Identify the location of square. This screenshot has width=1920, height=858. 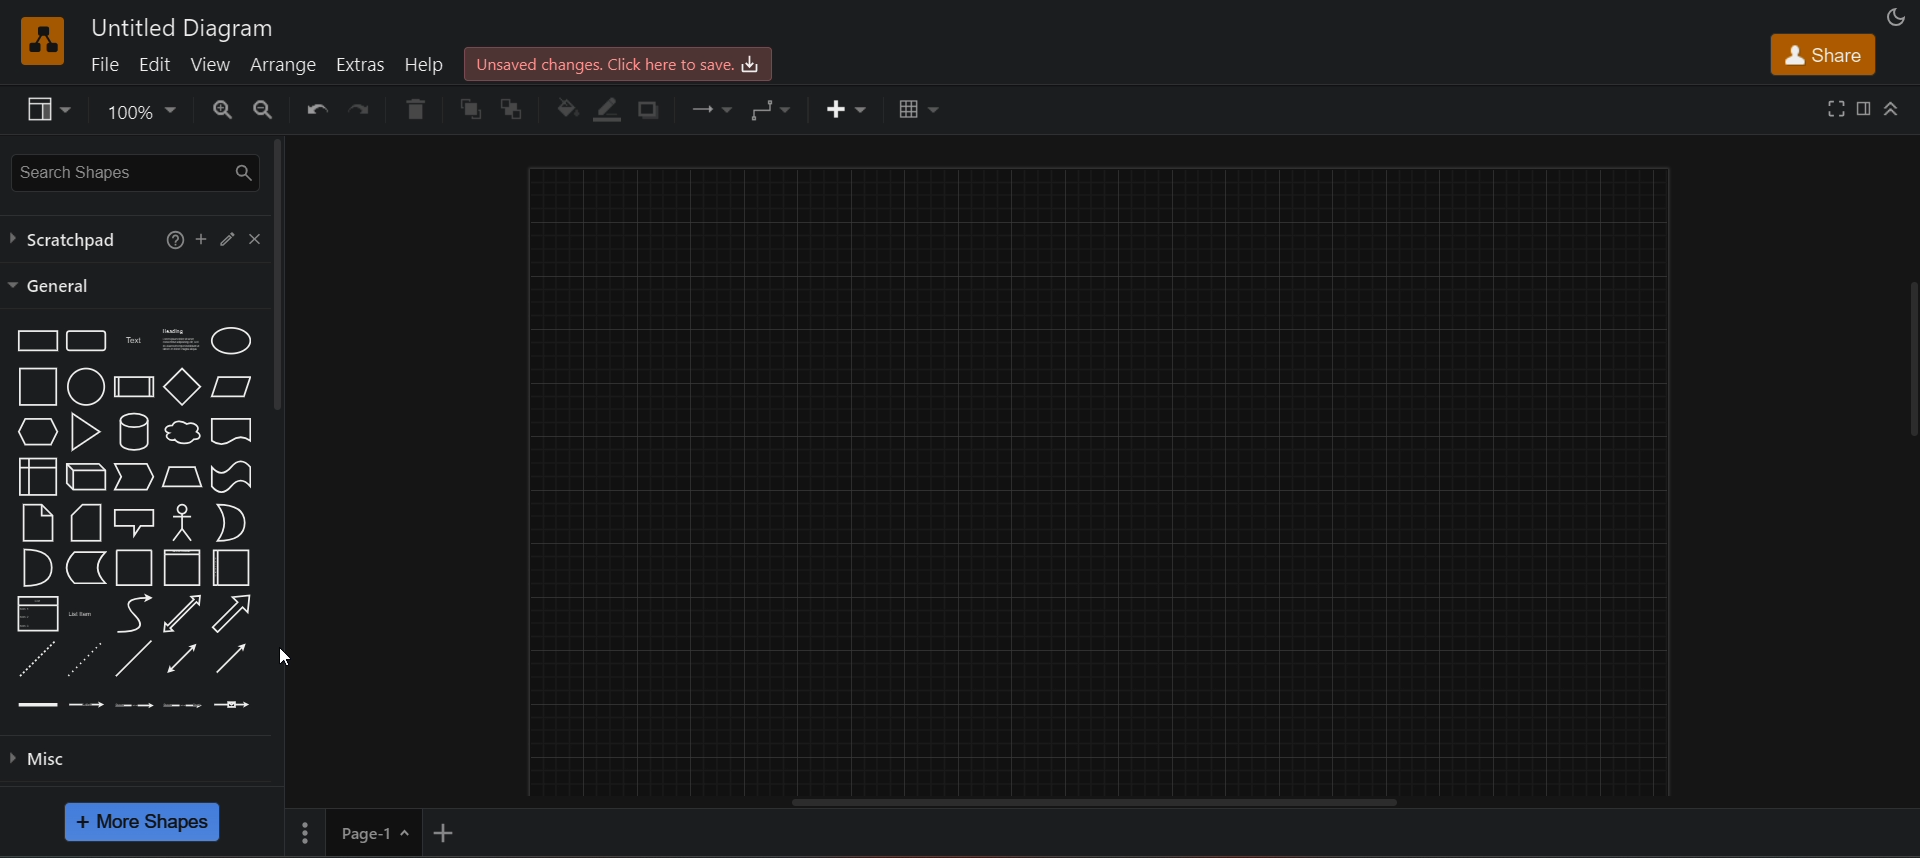
(37, 387).